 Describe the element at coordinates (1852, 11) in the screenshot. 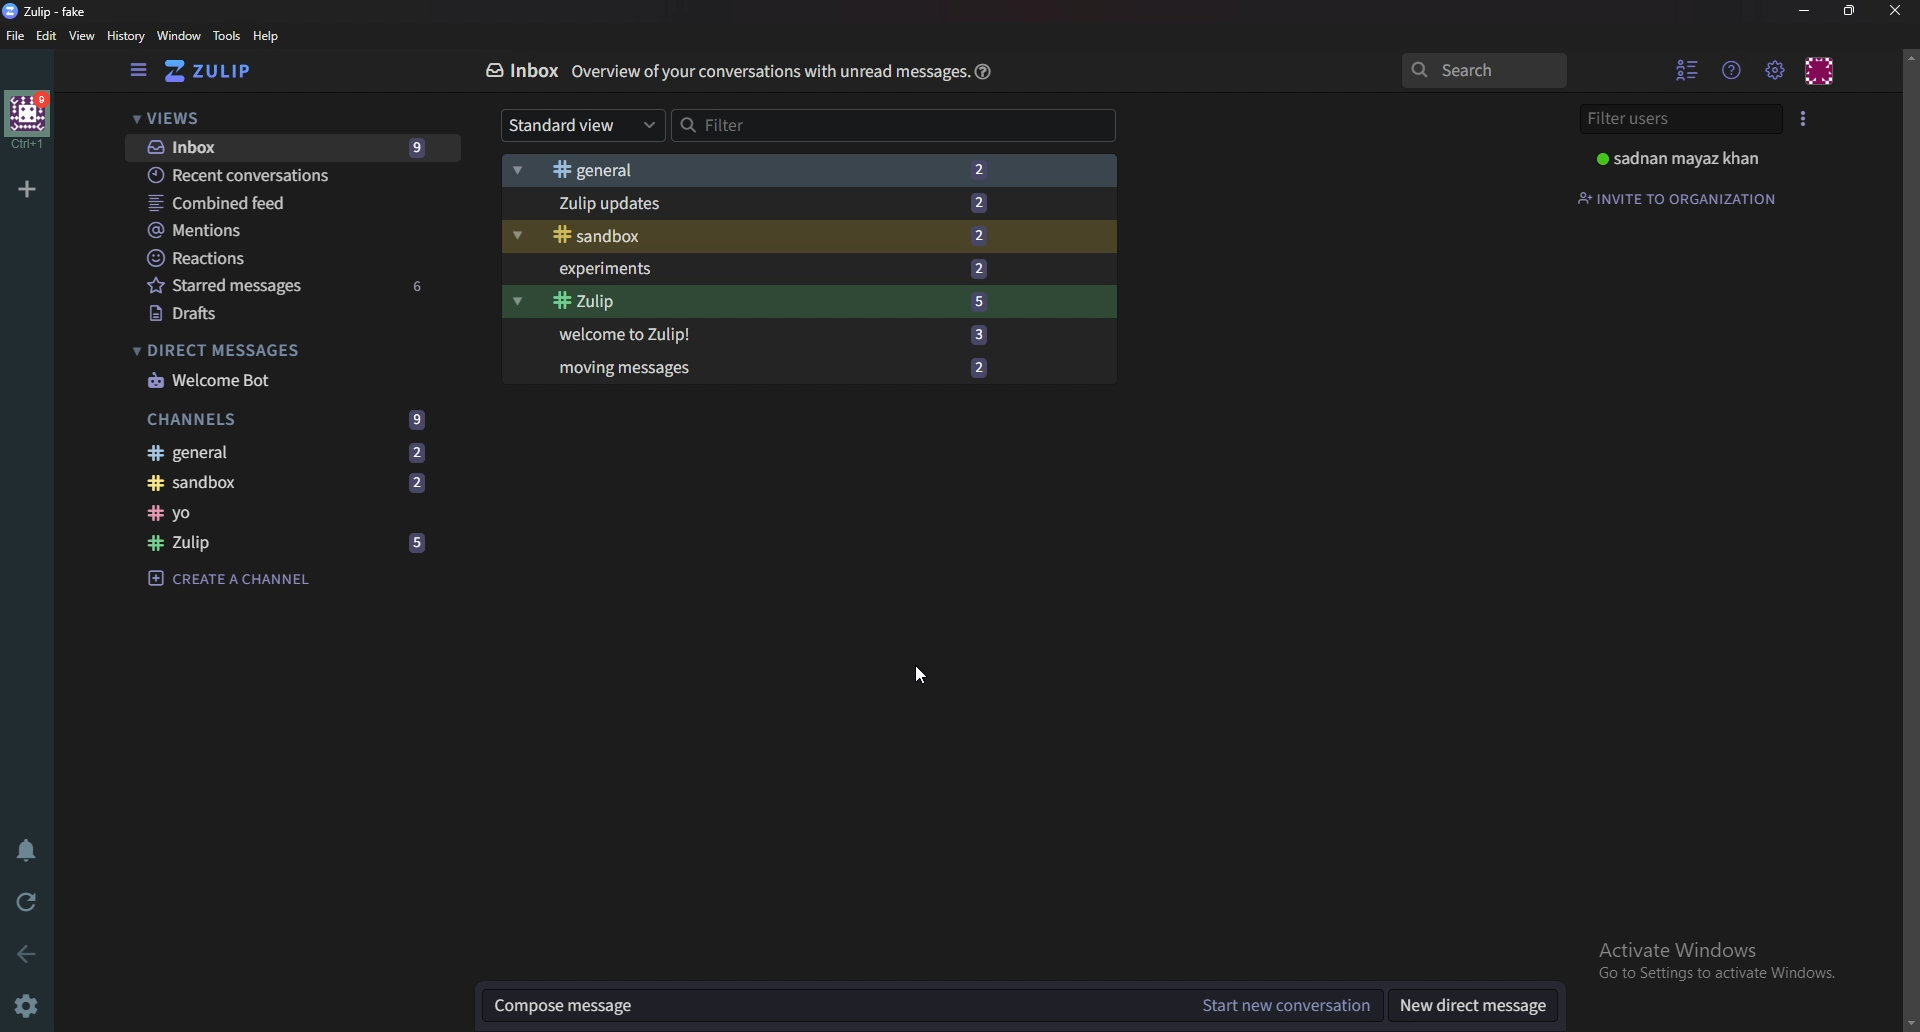

I see `Resize` at that location.